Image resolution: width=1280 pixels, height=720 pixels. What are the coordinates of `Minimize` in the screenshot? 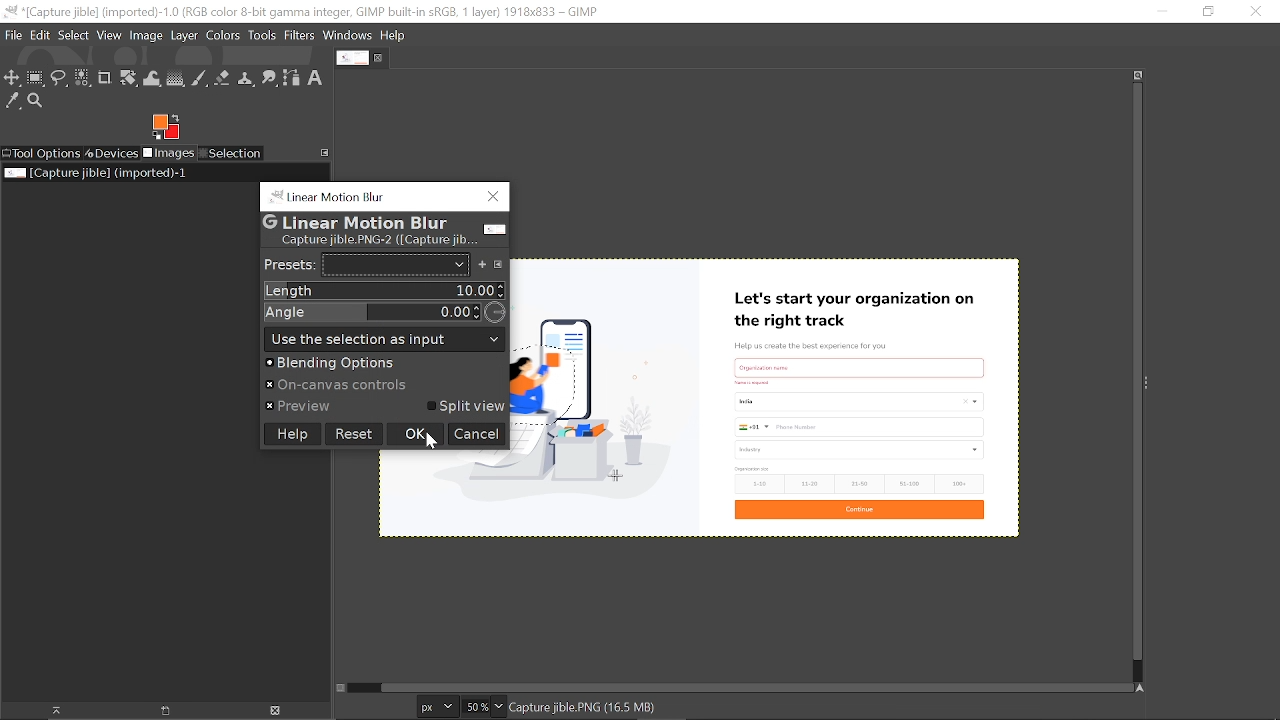 It's located at (1159, 11).